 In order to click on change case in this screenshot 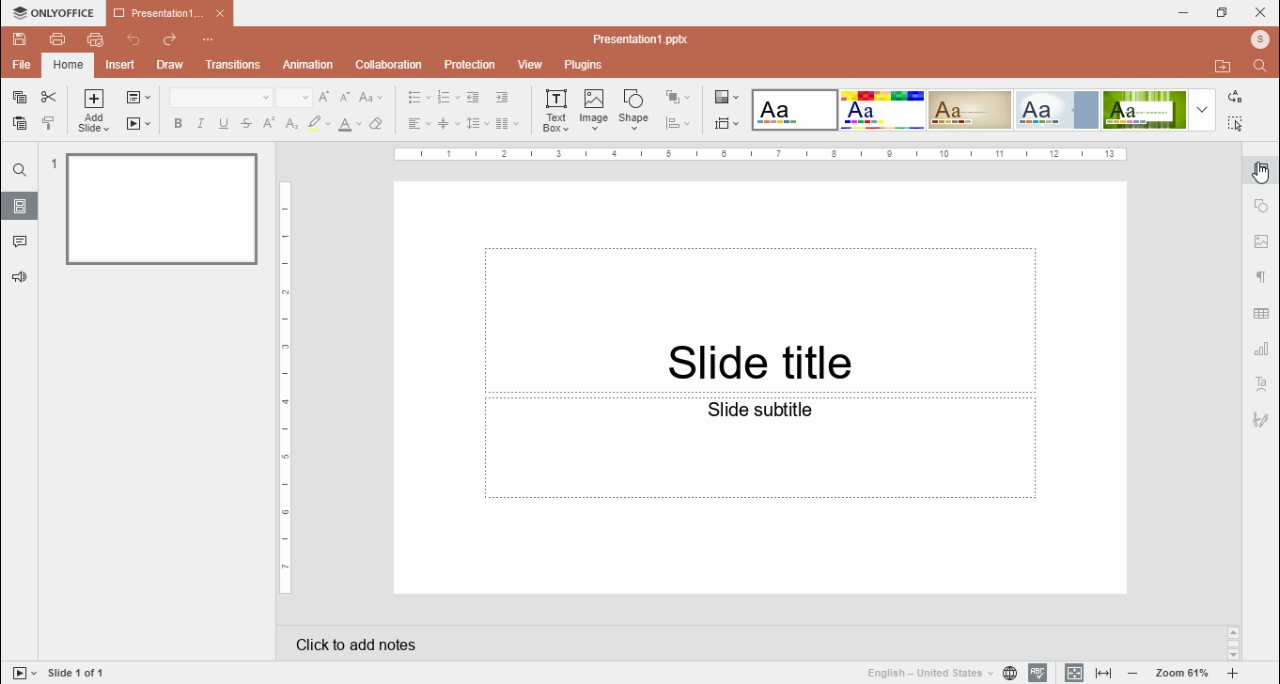, I will do `click(371, 97)`.